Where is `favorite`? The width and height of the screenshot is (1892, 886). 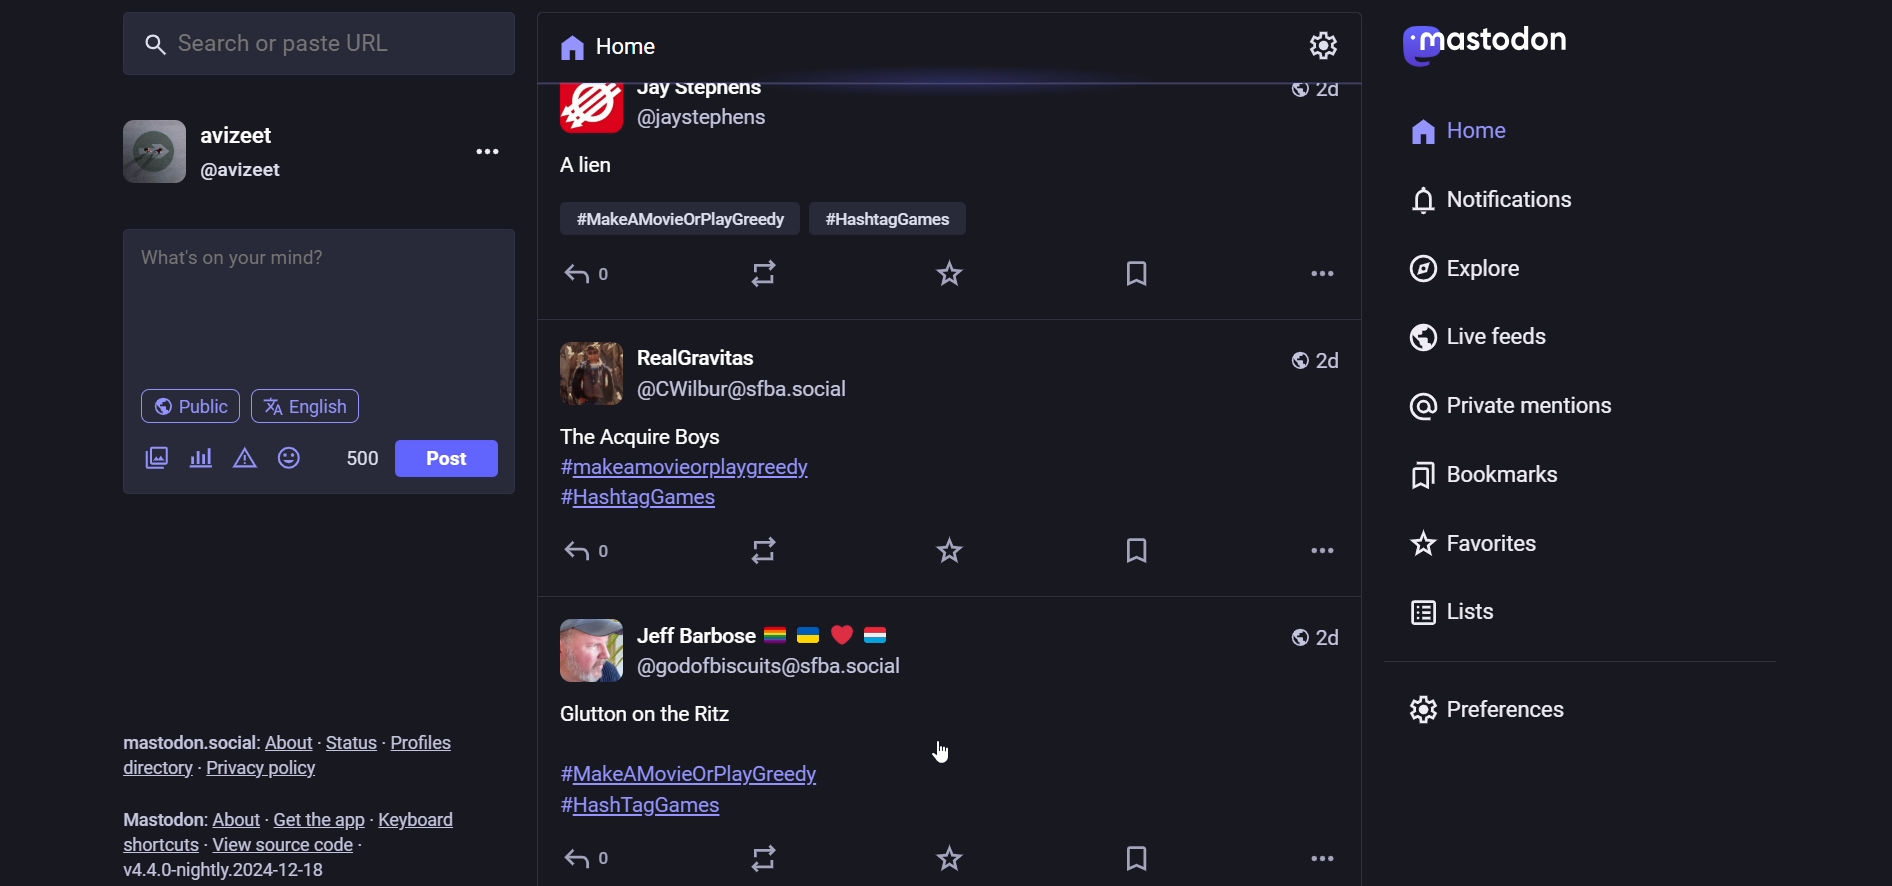 favorite is located at coordinates (950, 276).